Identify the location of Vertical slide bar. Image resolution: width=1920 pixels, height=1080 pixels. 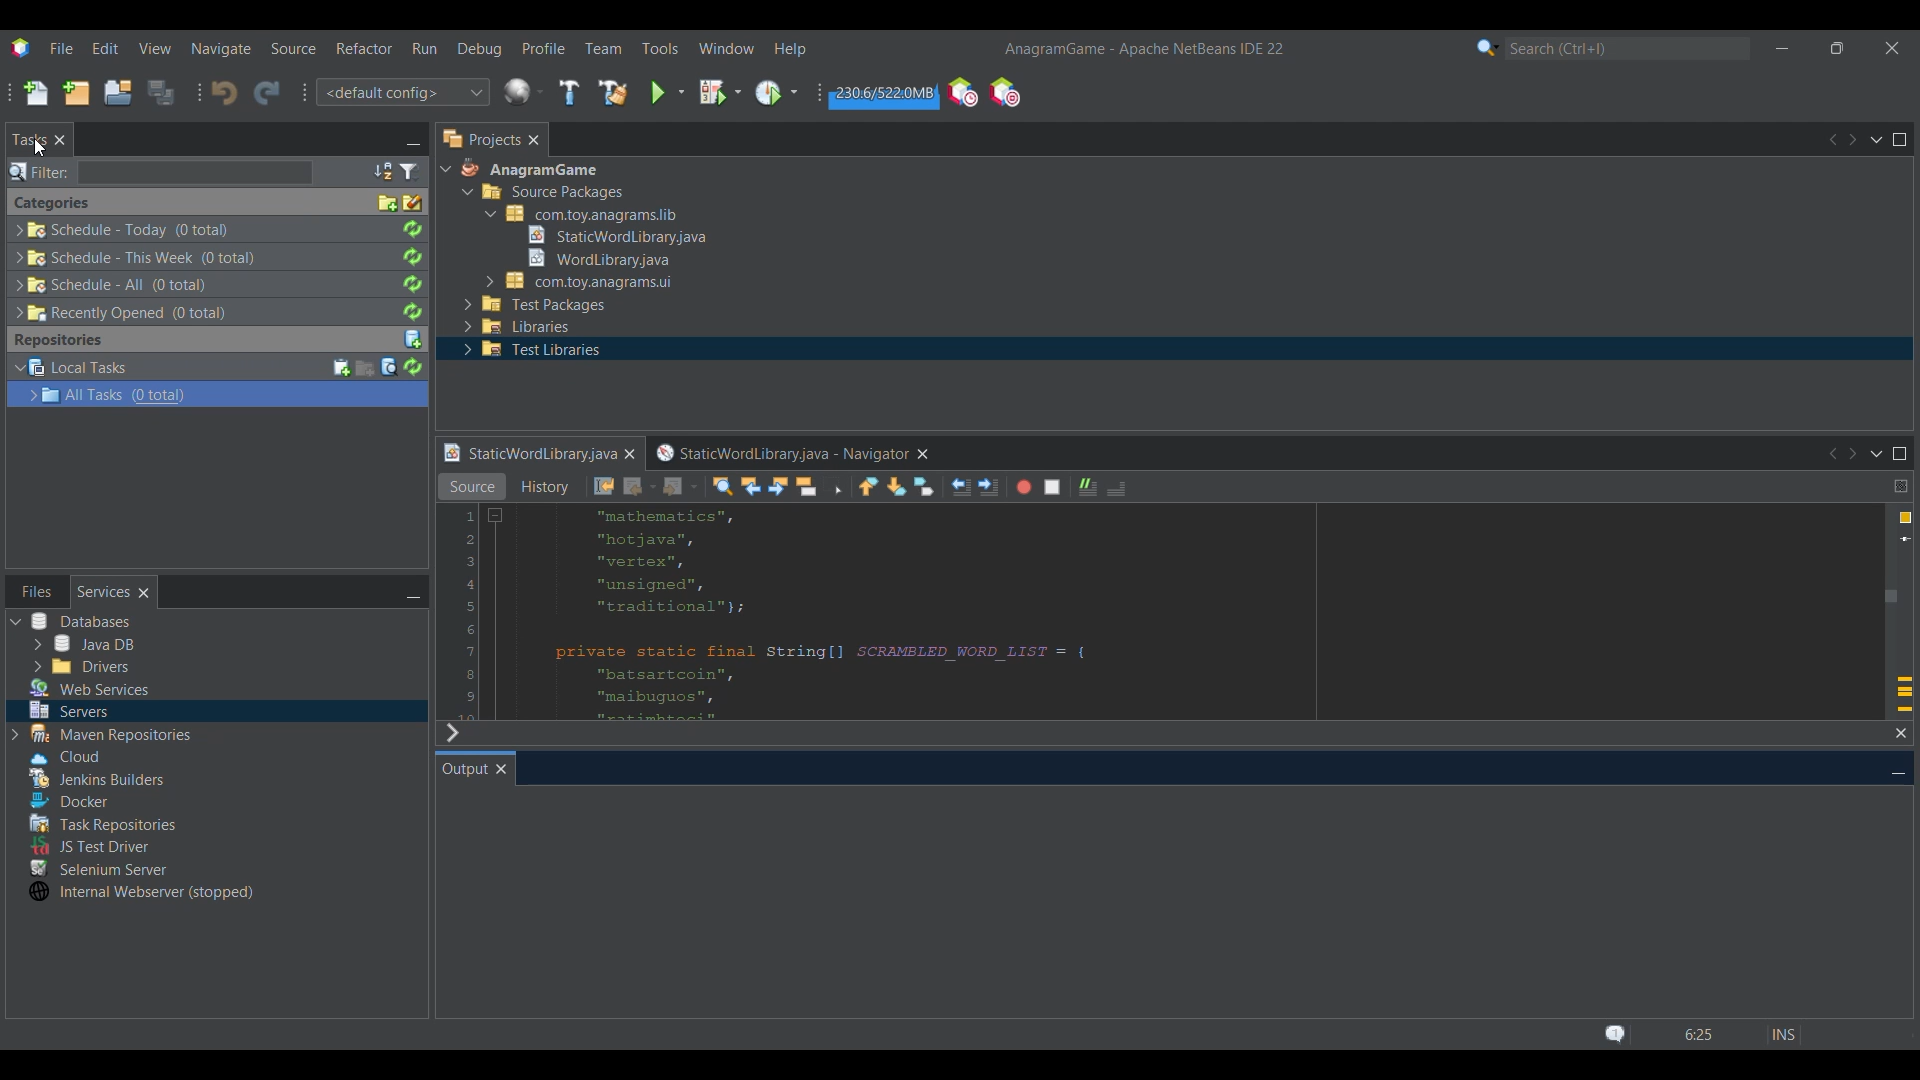
(1891, 581).